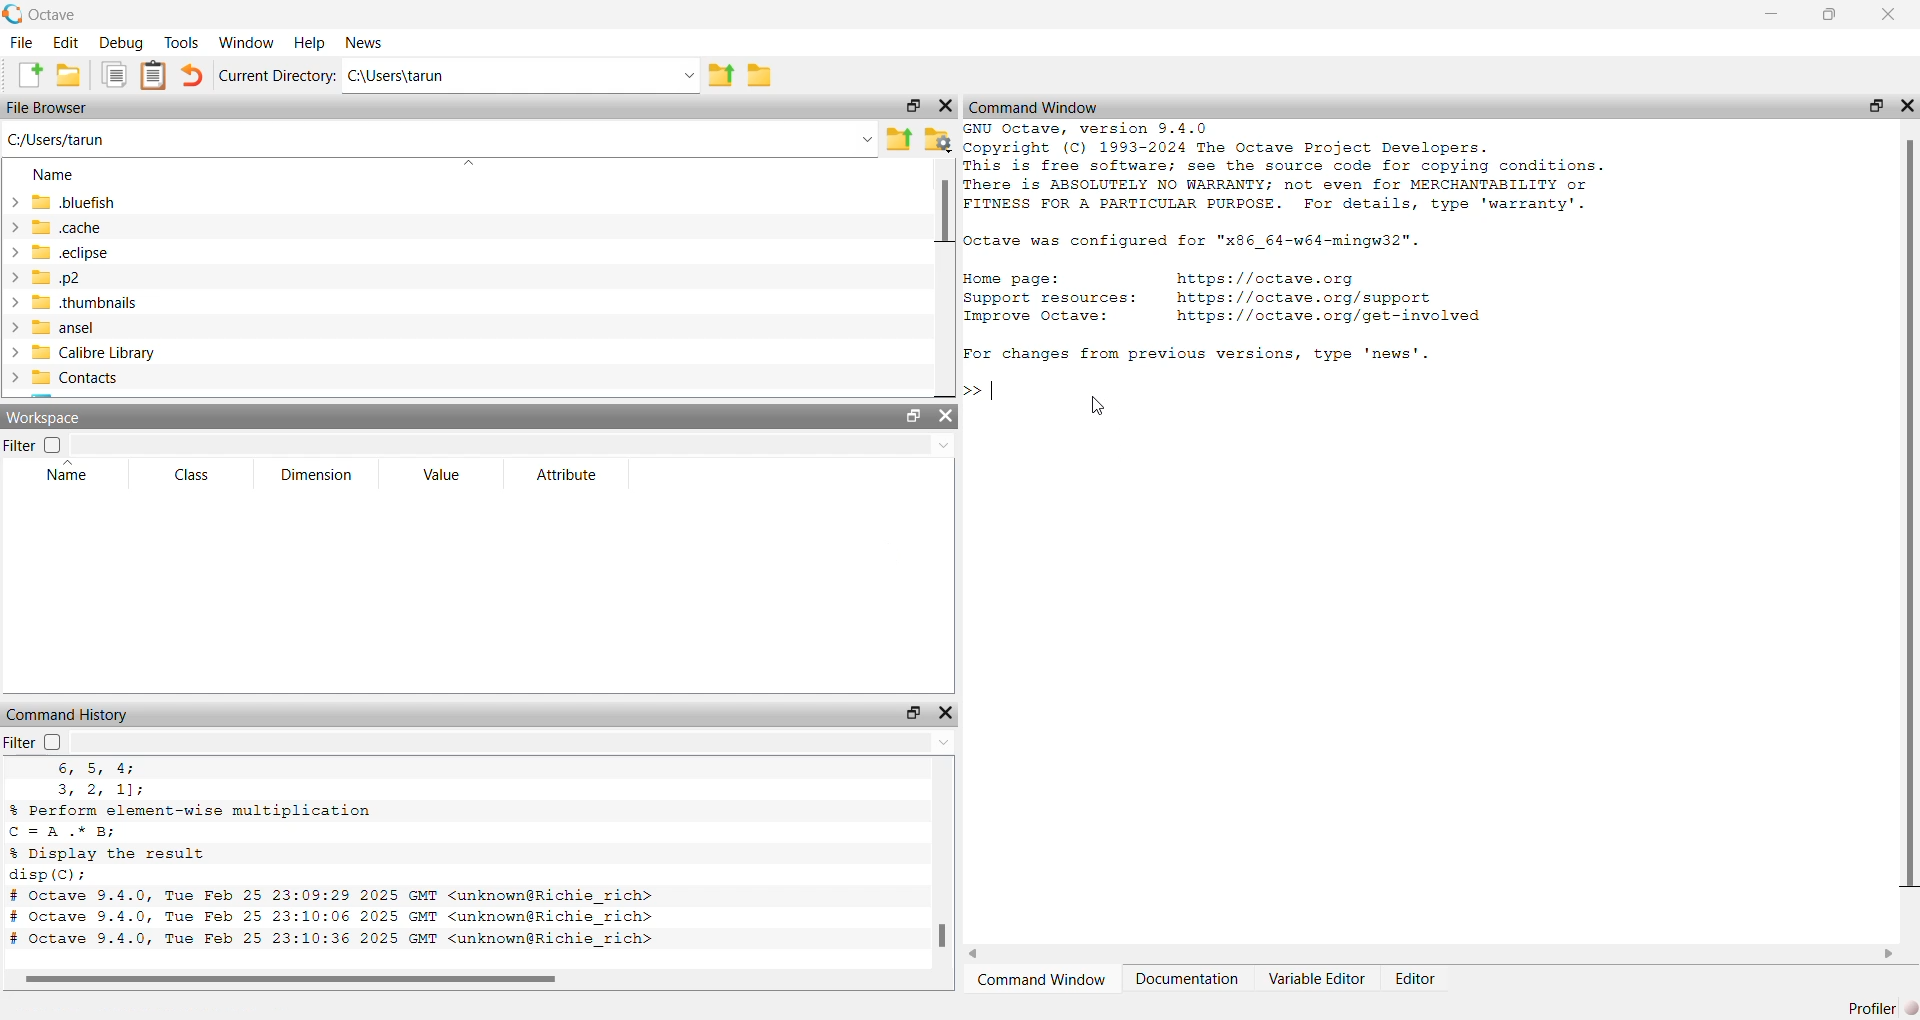  I want to click on Scroll, so click(1910, 541).